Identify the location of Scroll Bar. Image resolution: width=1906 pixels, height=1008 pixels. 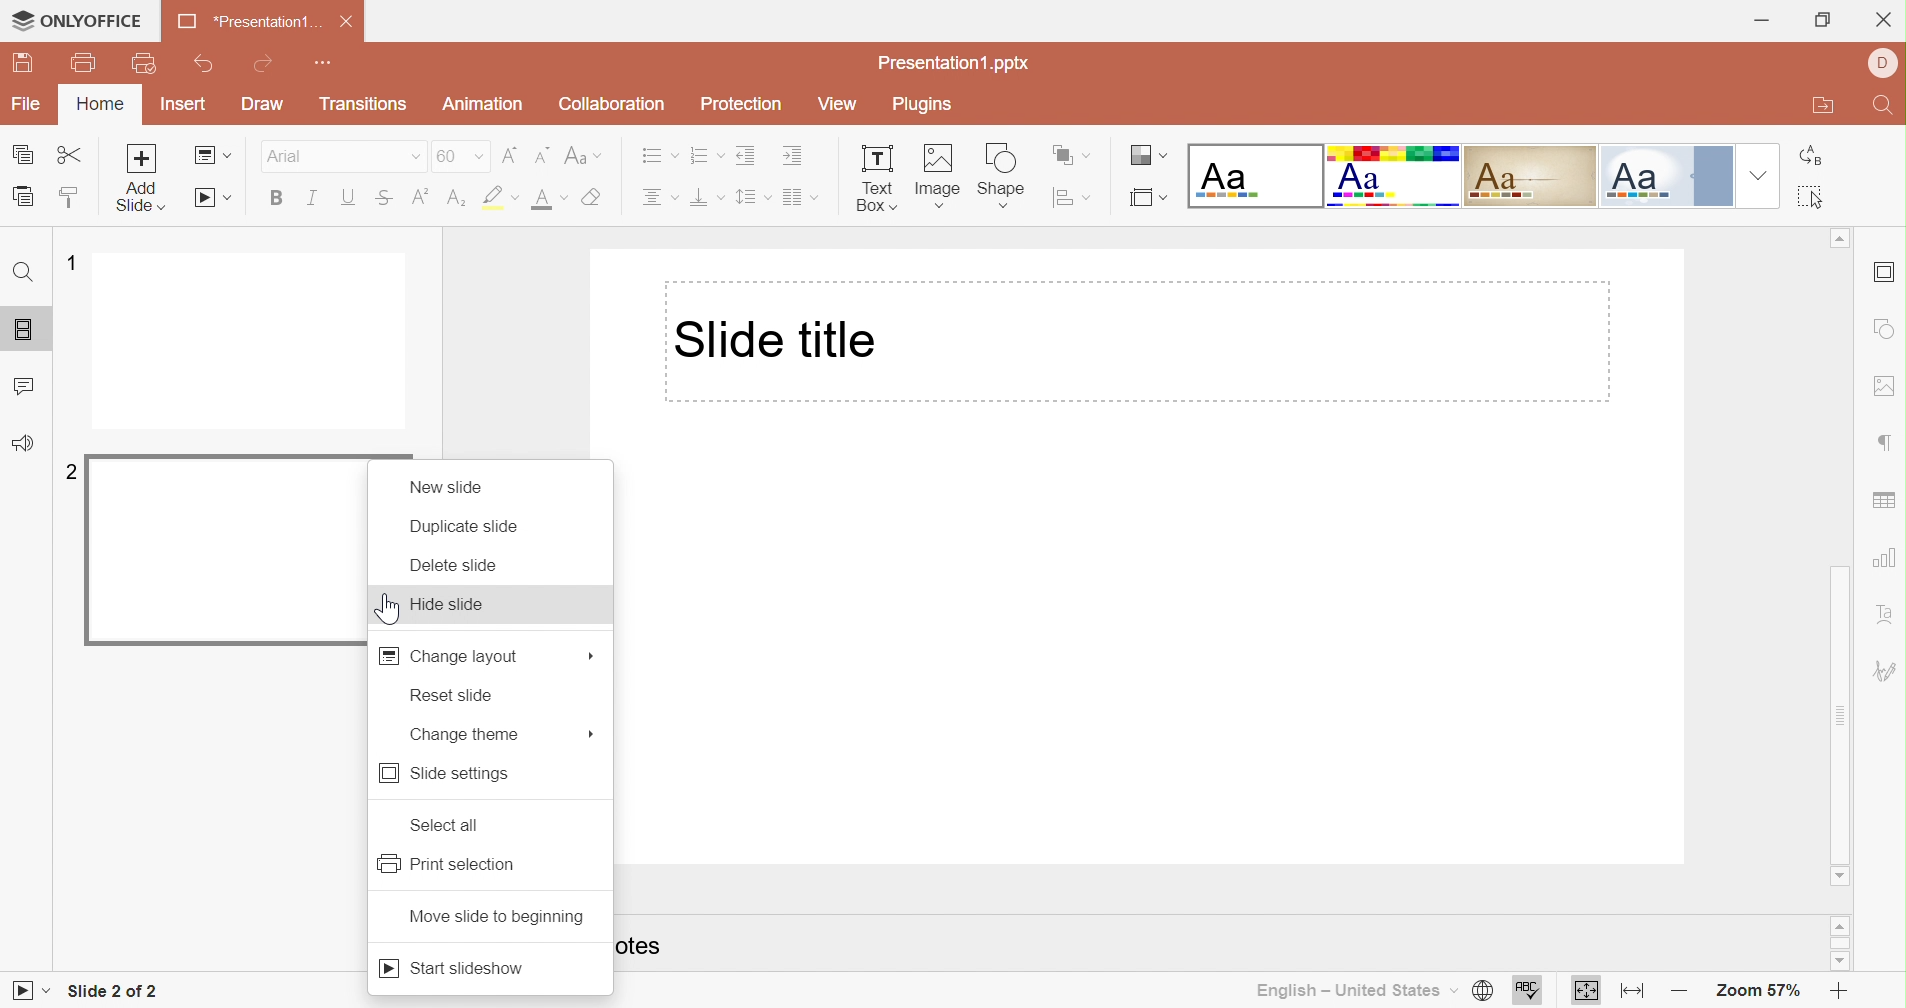
(1842, 942).